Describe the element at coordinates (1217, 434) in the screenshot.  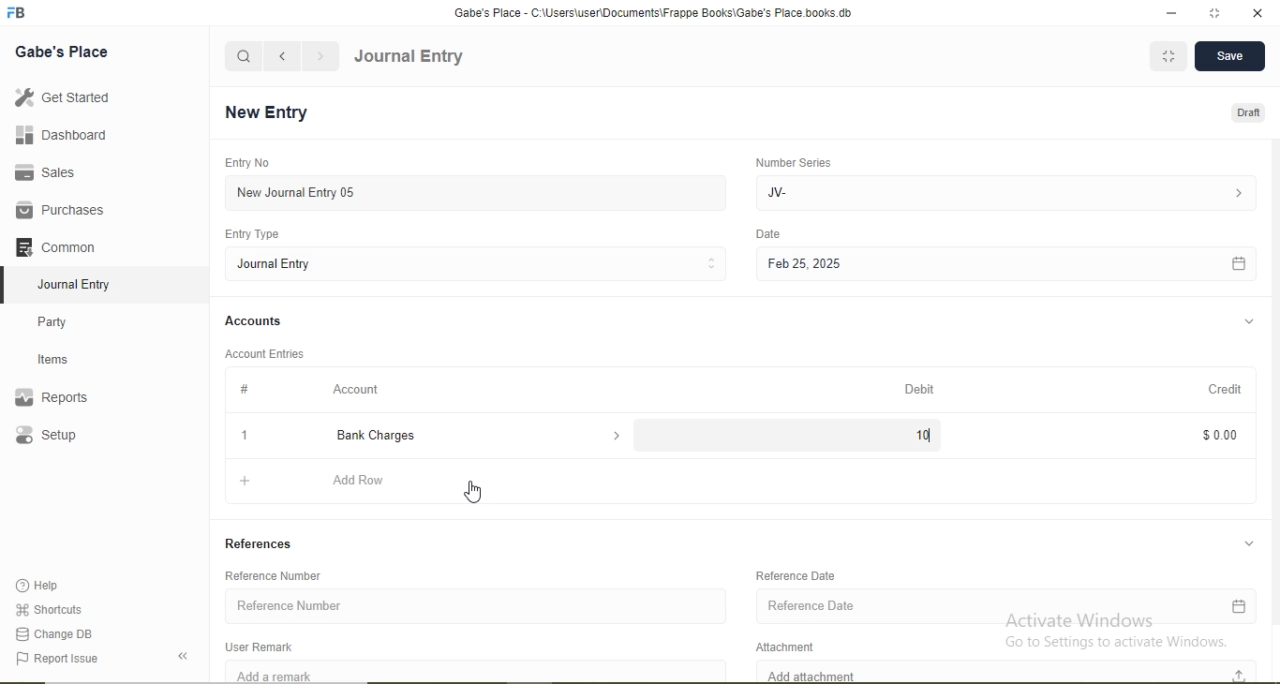
I see `$0.00` at that location.